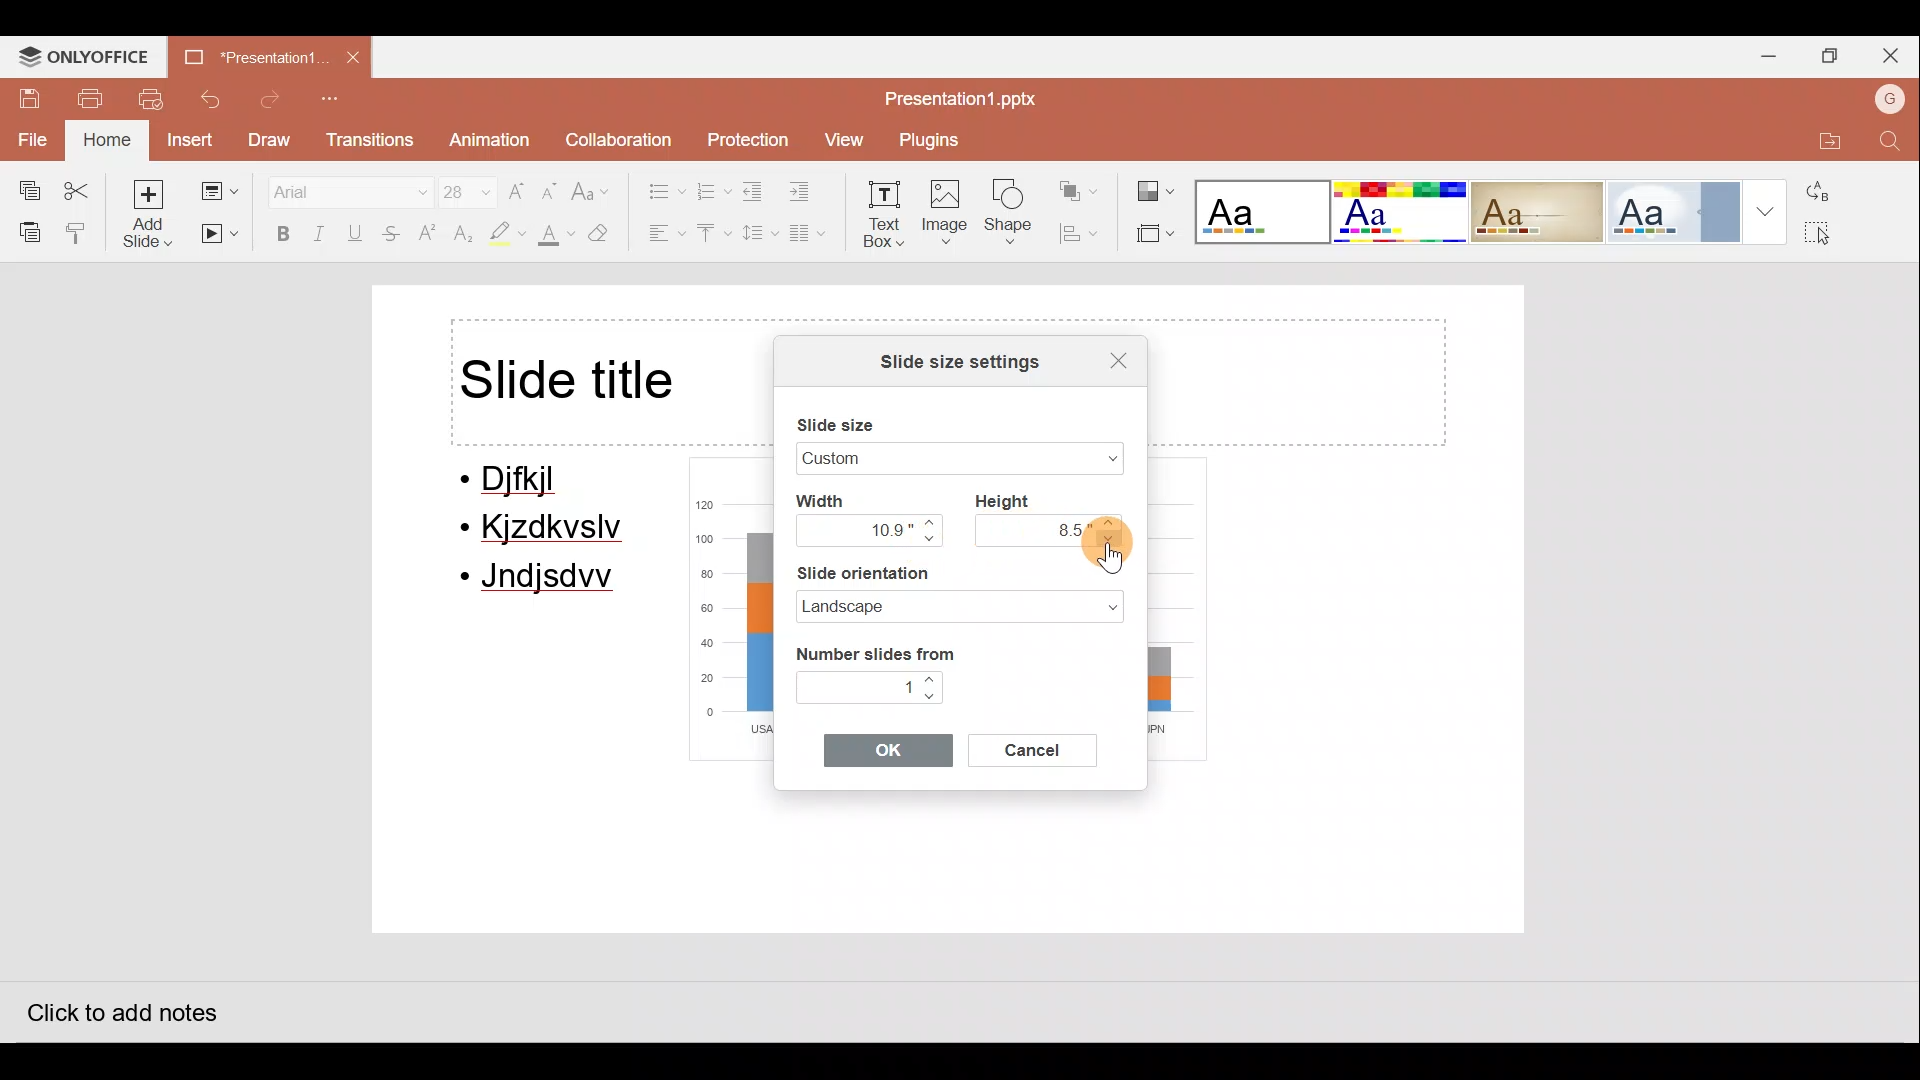  I want to click on Animation, so click(486, 141).